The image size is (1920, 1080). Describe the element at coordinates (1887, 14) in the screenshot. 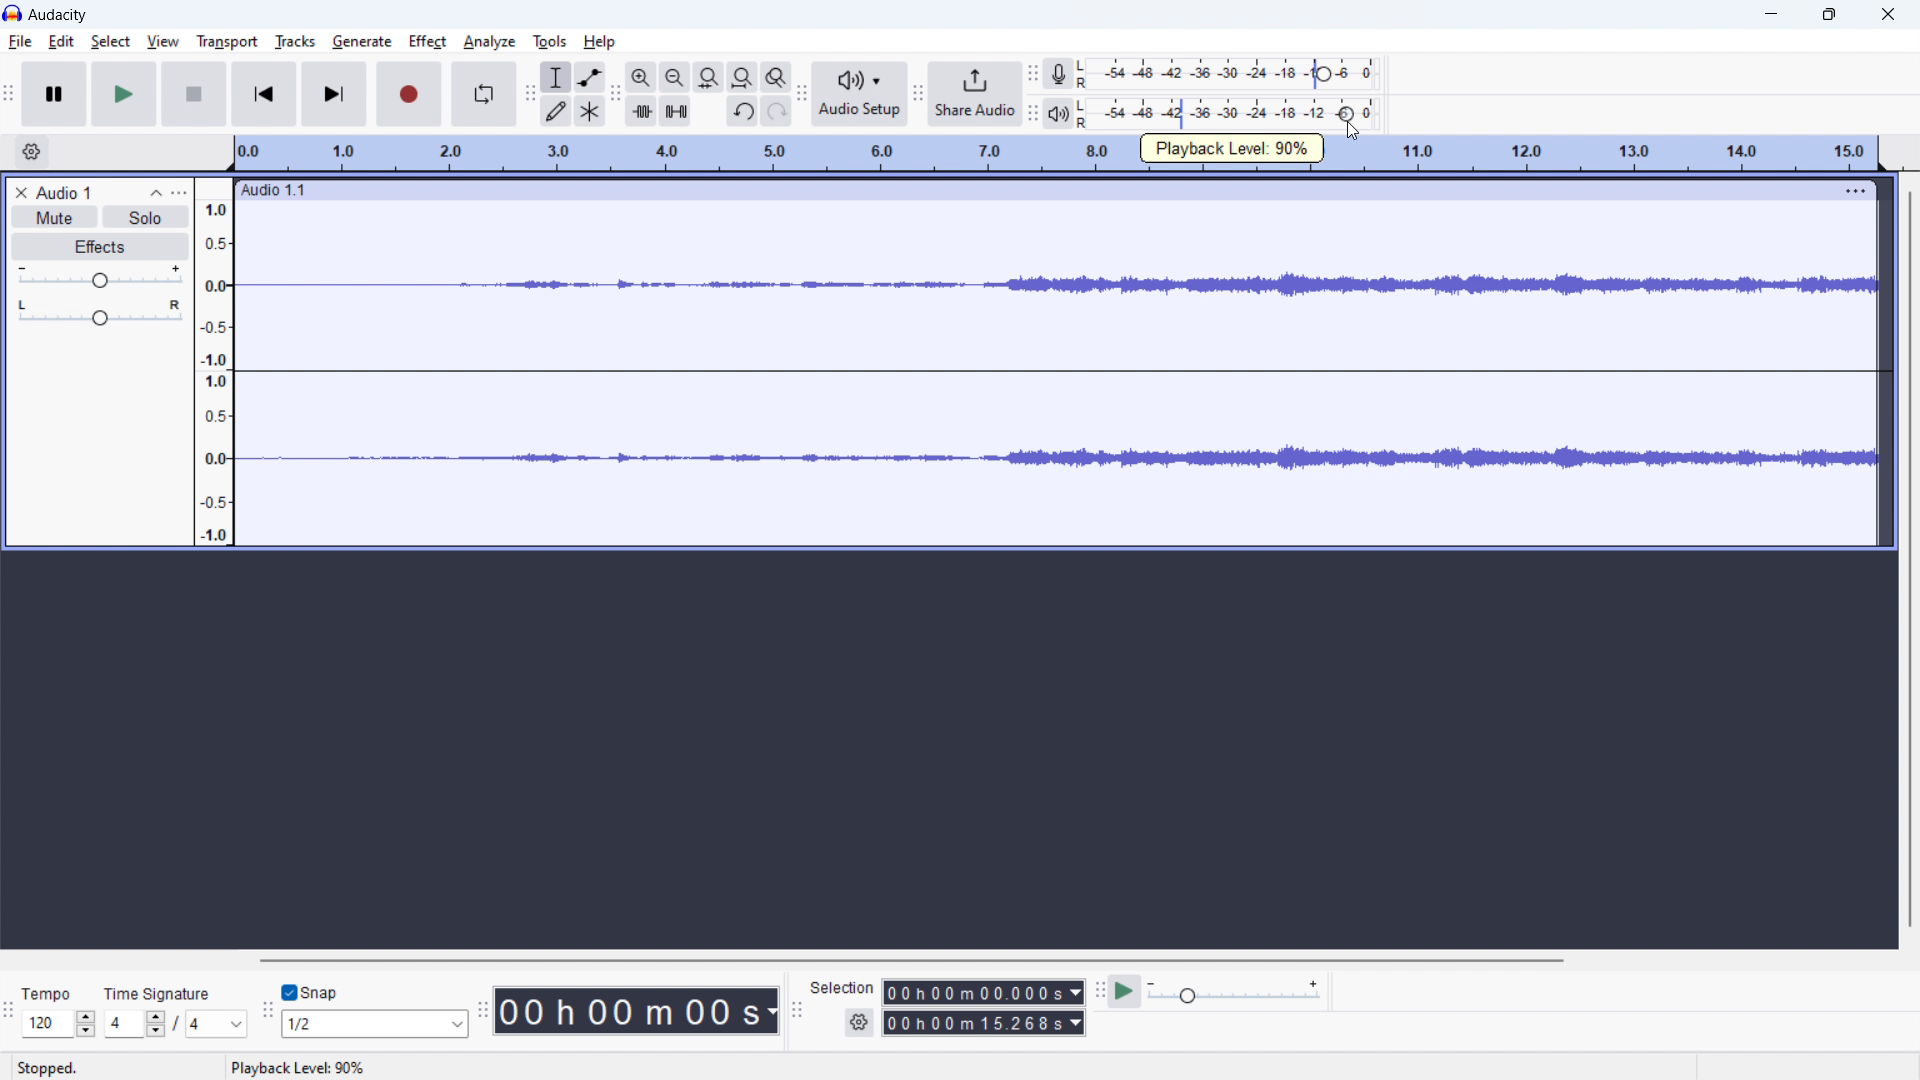

I see `close` at that location.